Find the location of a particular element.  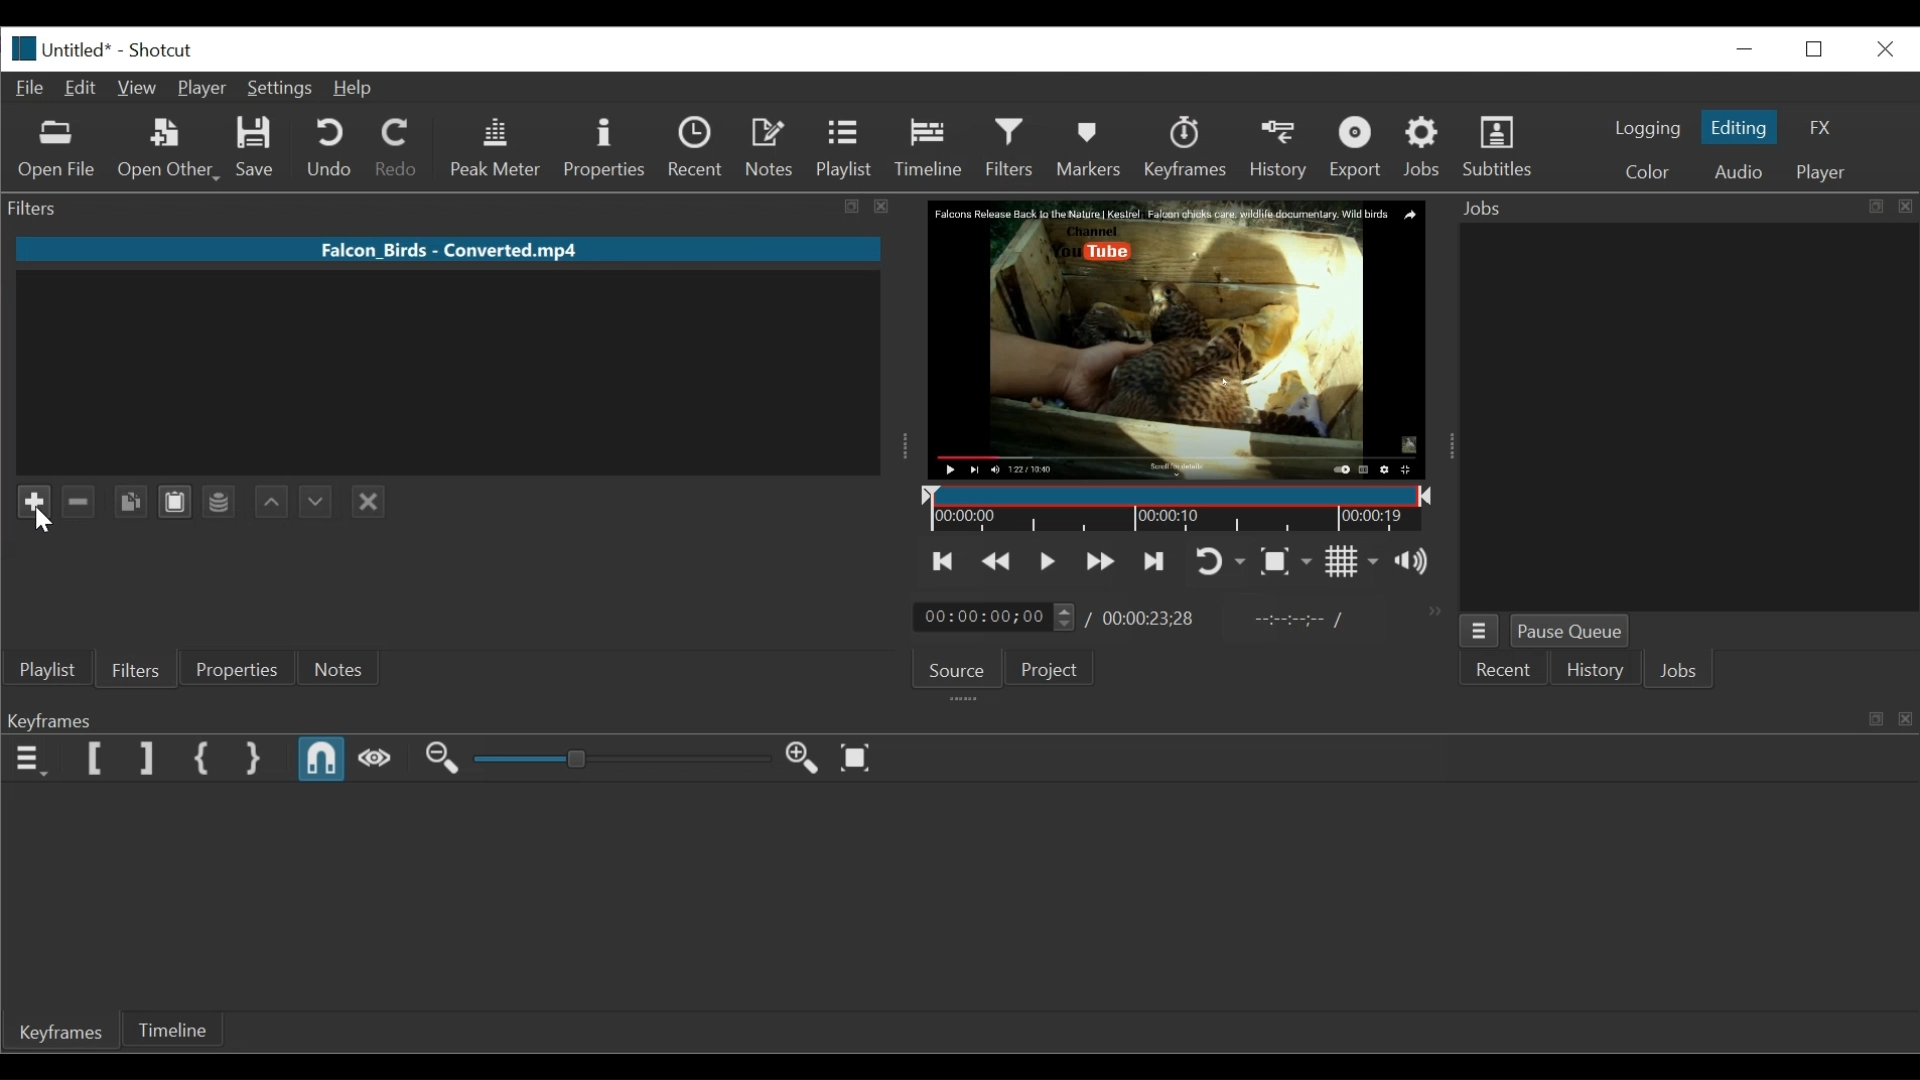

Total Duration is located at coordinates (1149, 619).